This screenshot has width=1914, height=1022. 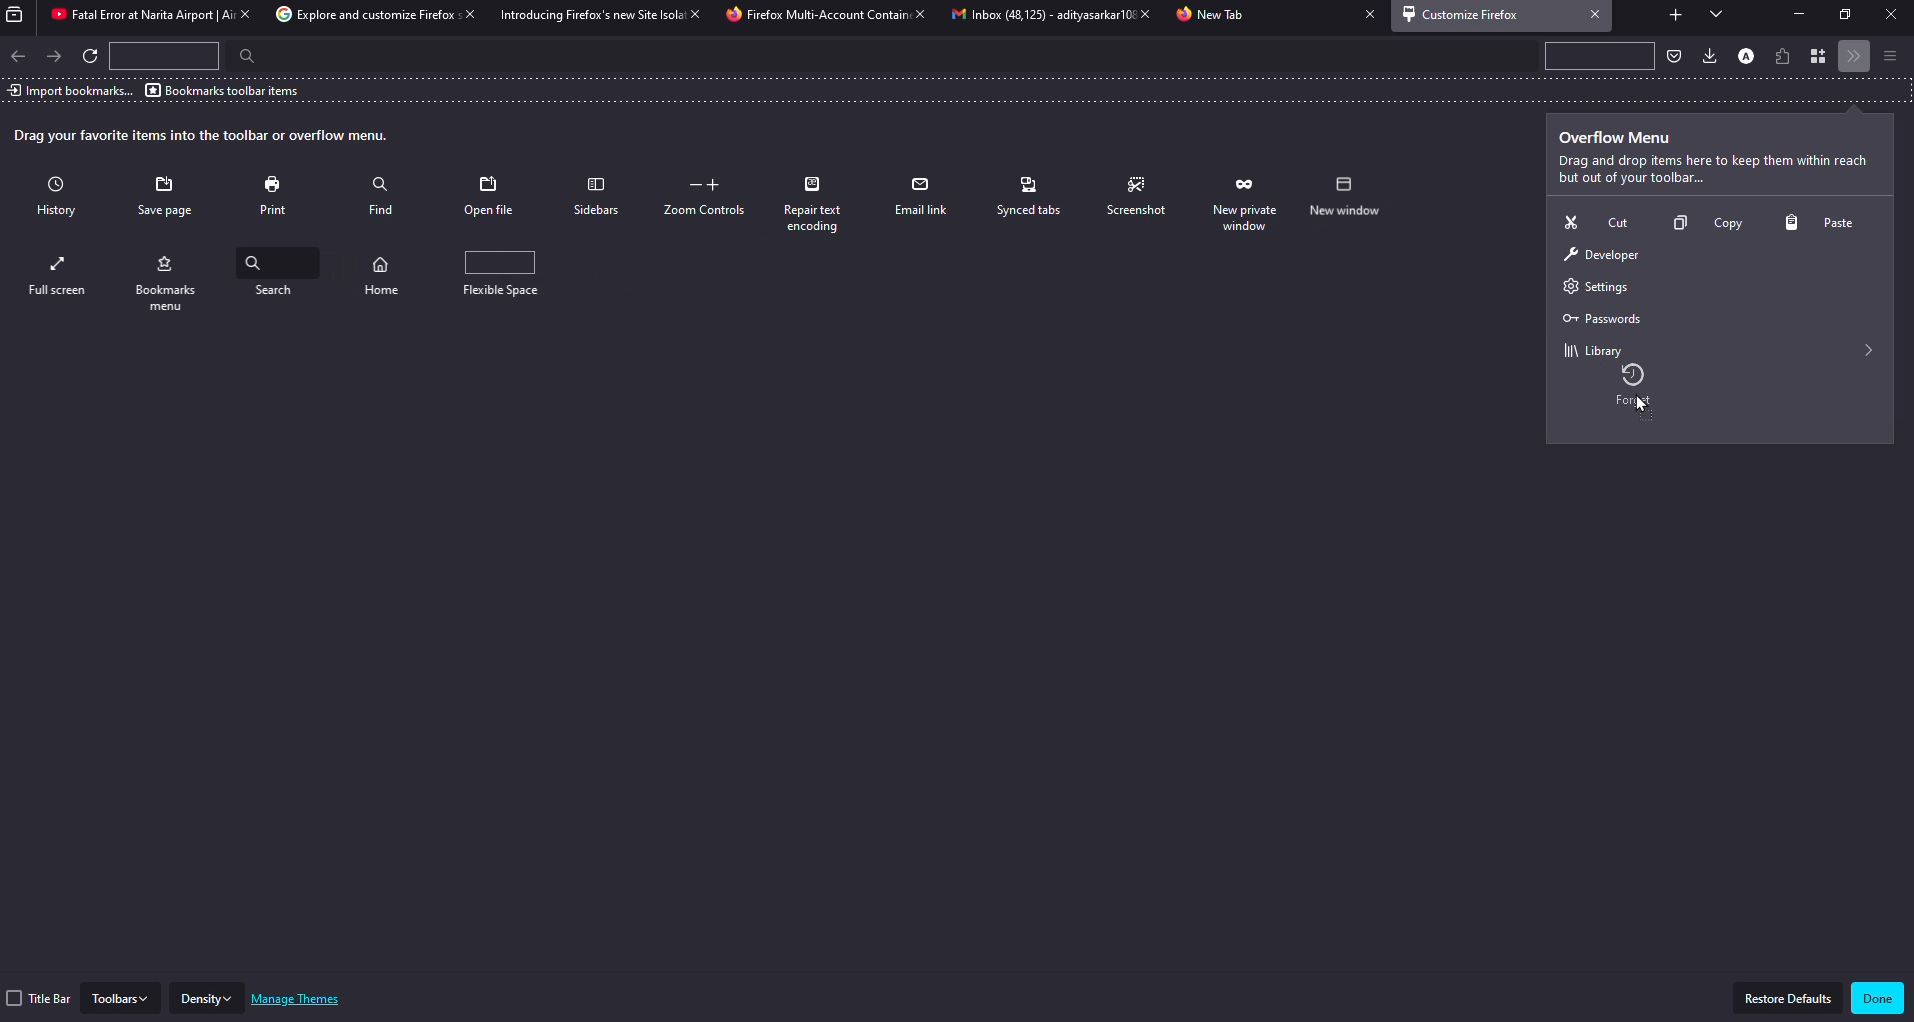 What do you see at coordinates (1640, 391) in the screenshot?
I see `forget` at bounding box center [1640, 391].